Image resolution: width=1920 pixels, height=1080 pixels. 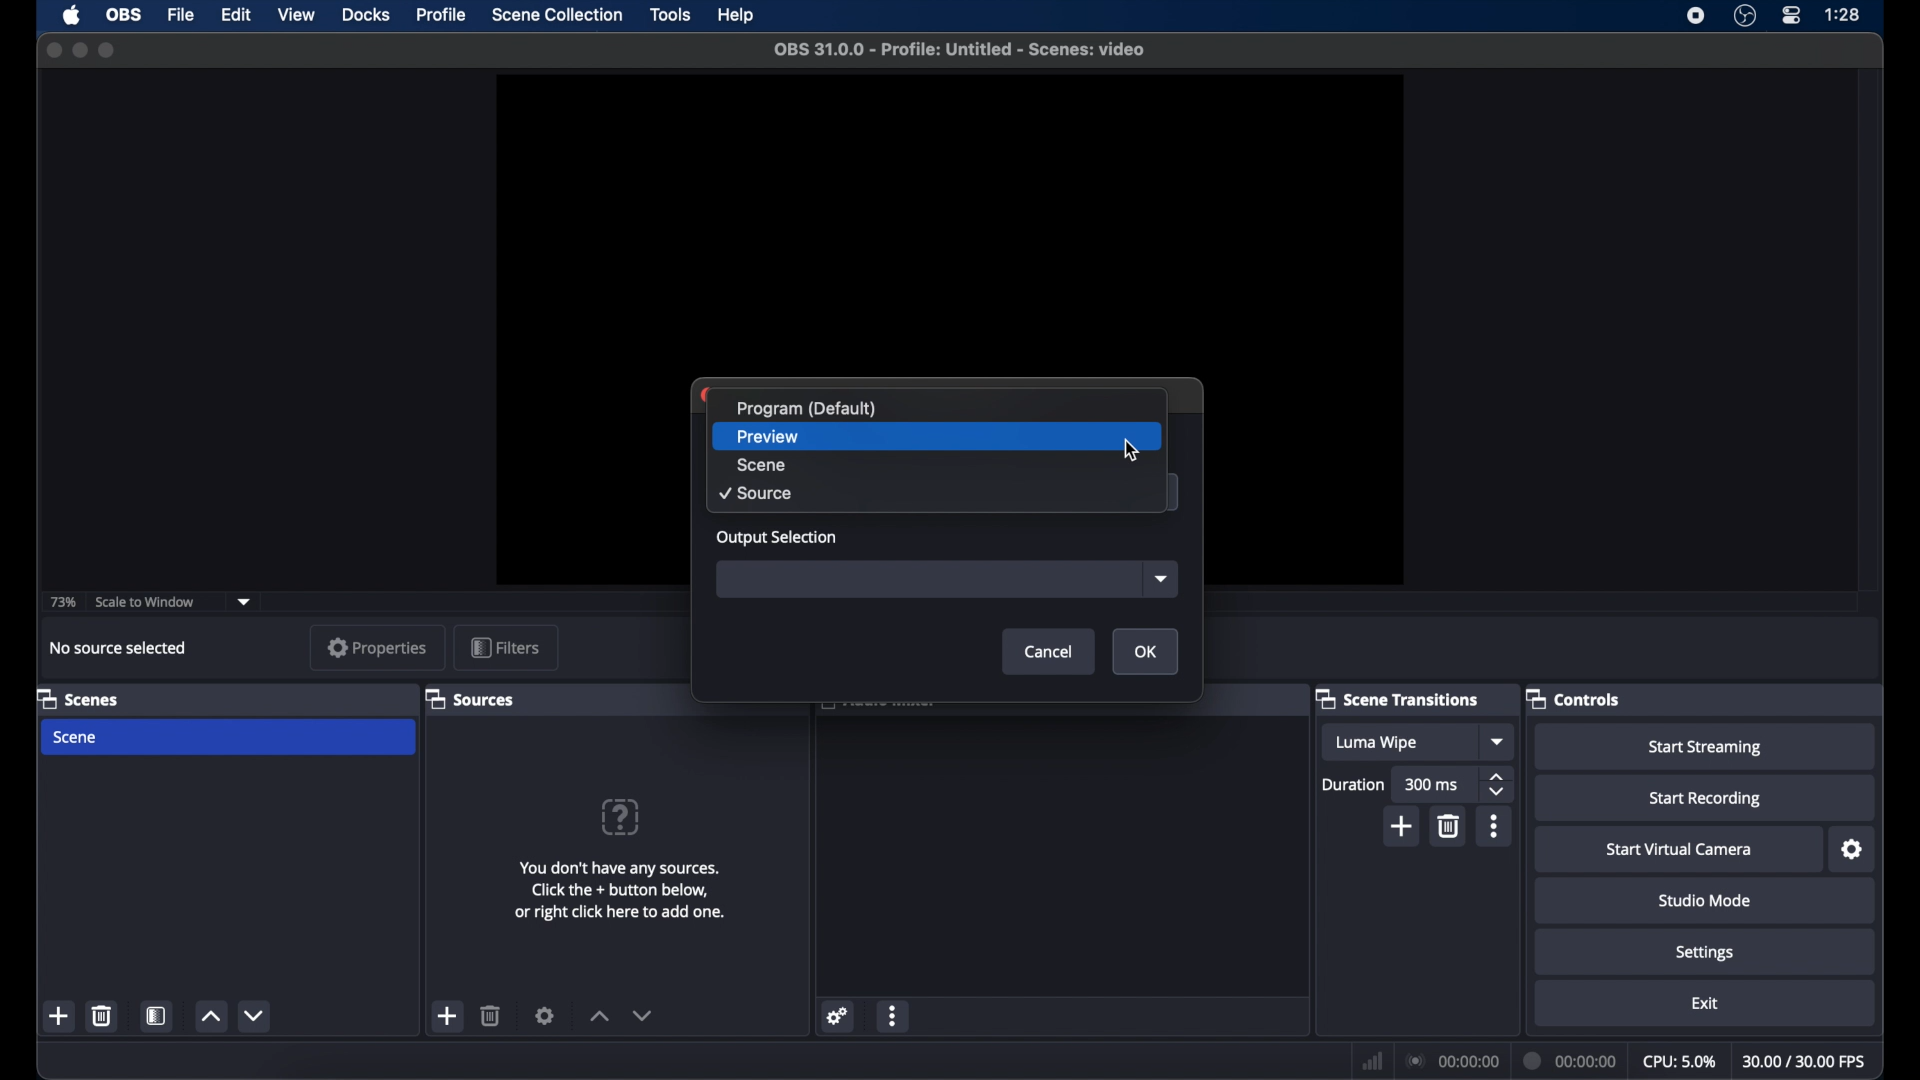 I want to click on duration, so click(x=1571, y=1061).